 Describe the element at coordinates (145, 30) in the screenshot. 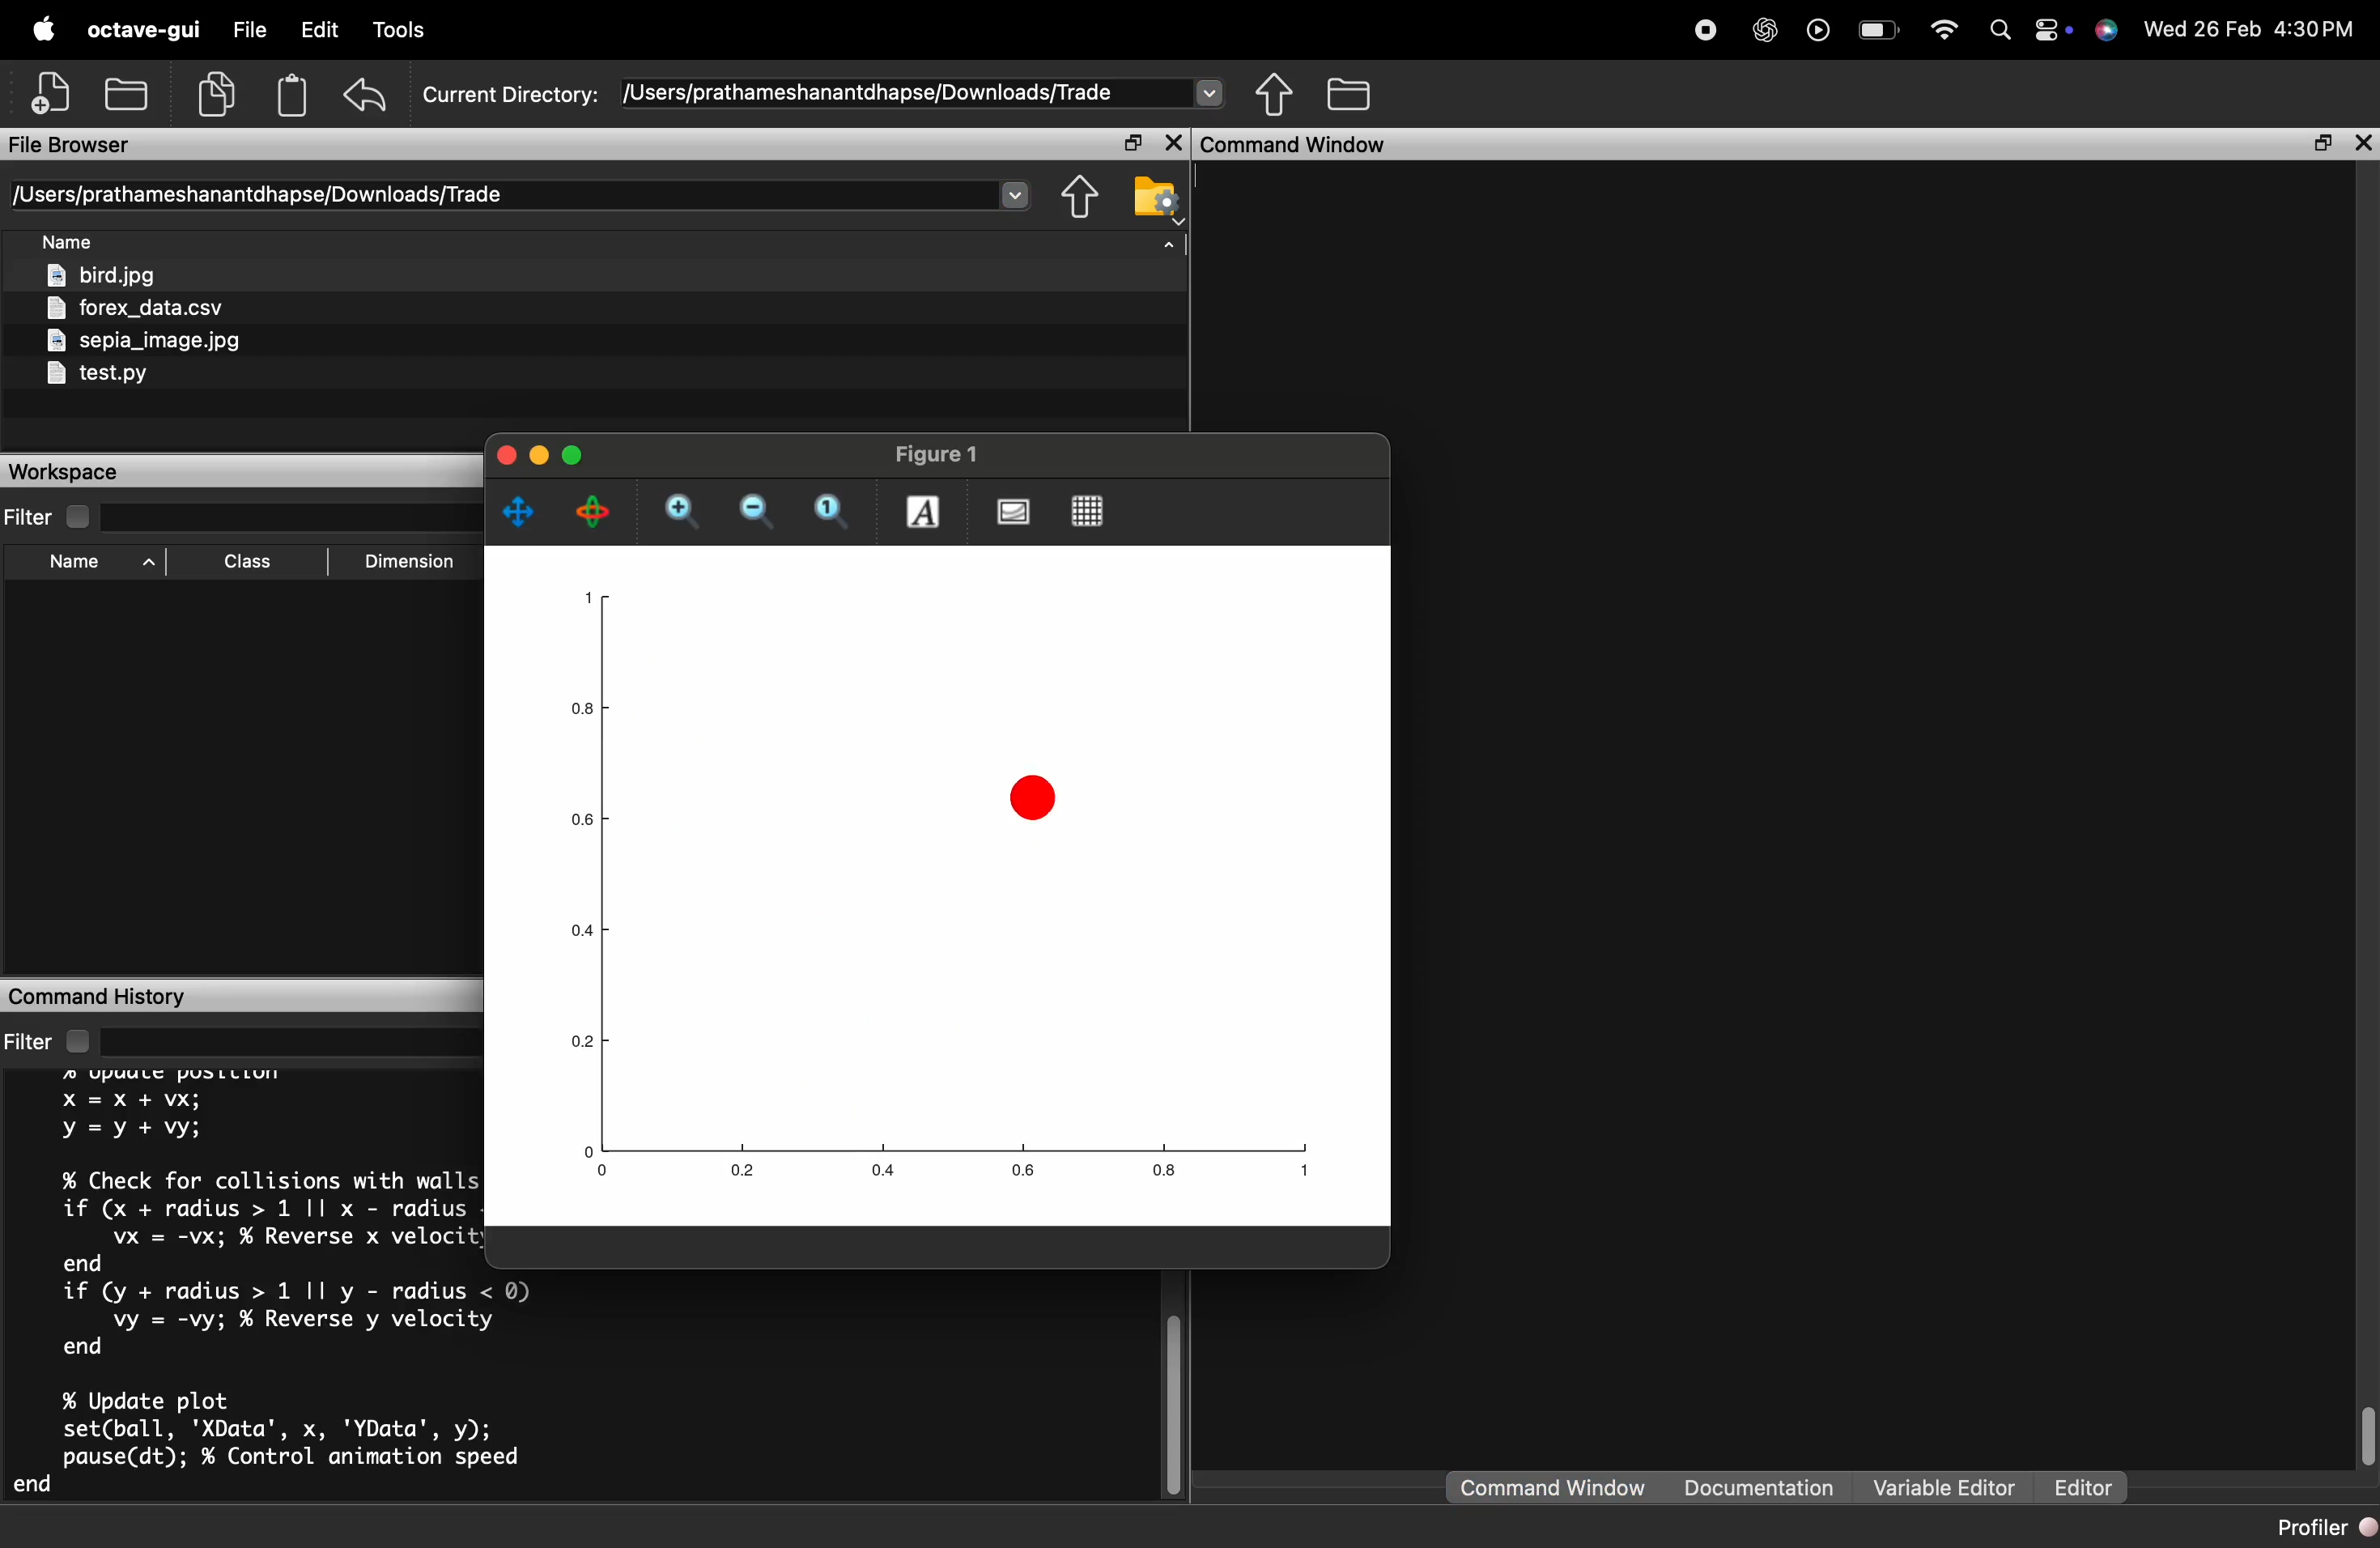

I see `octave-gui` at that location.